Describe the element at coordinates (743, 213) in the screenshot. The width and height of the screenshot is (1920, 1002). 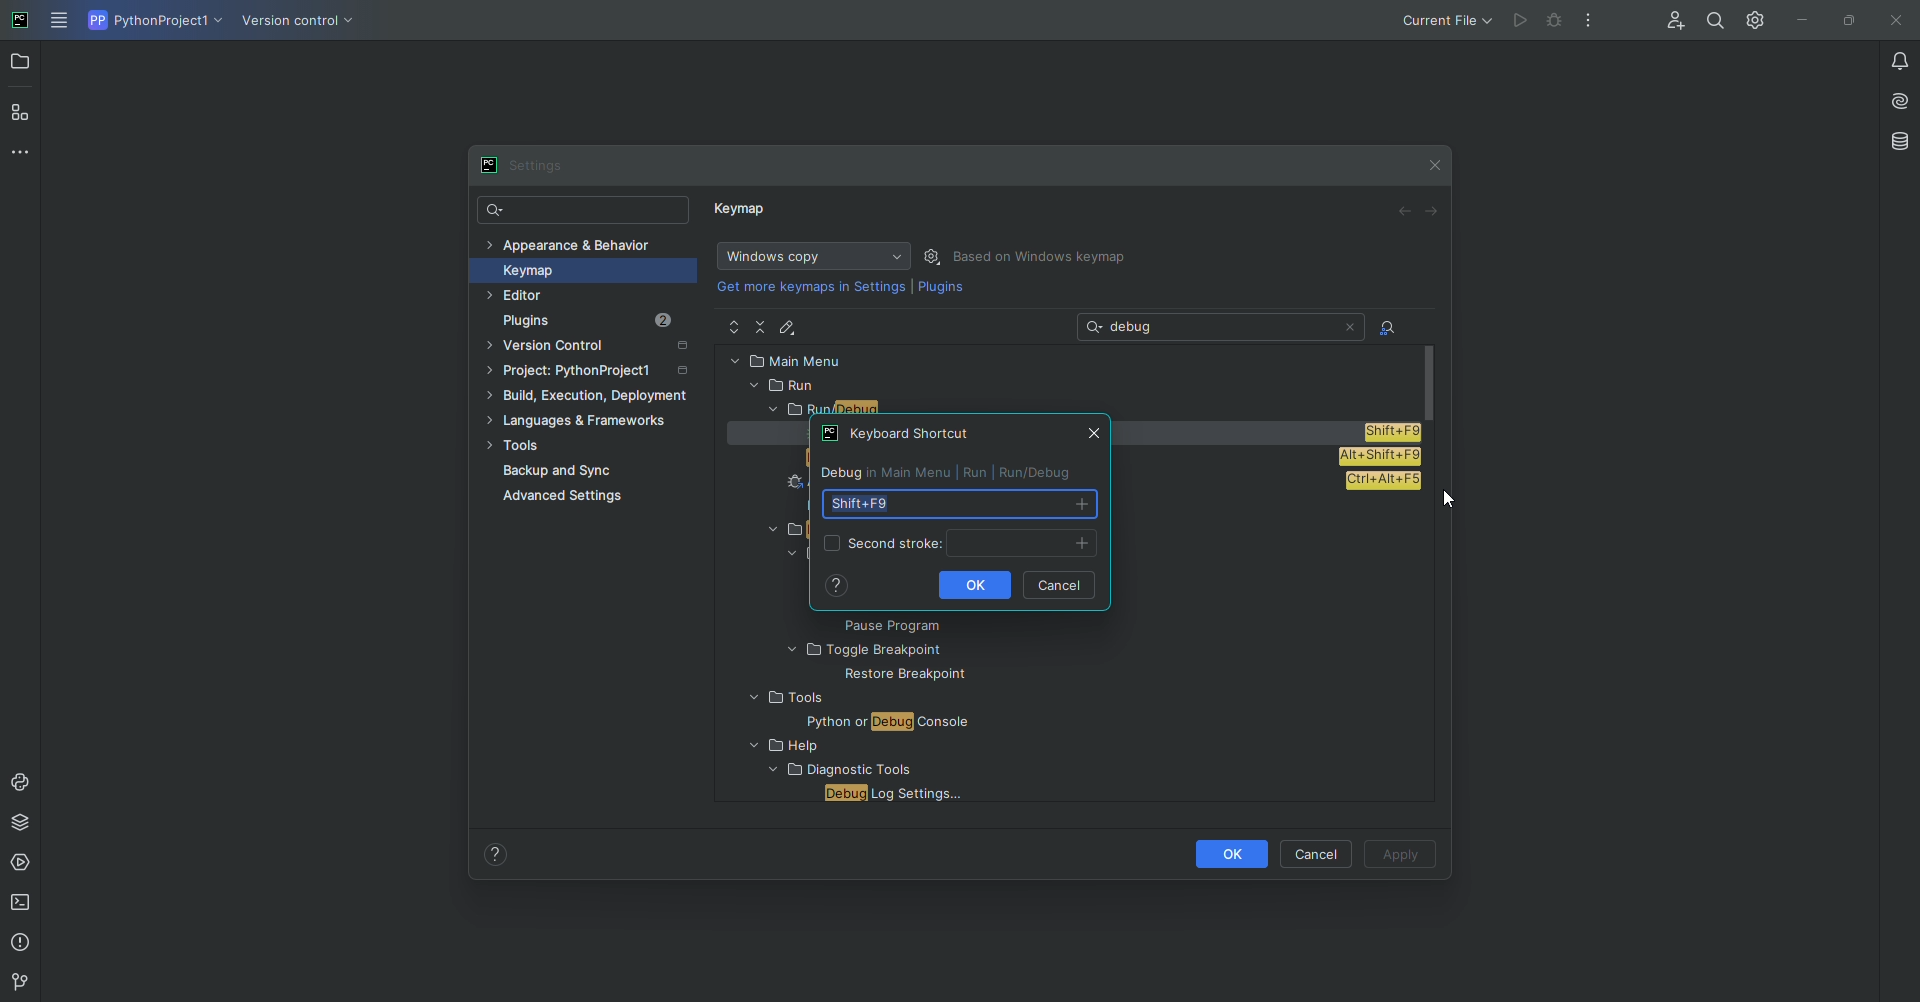
I see `Keymap` at that location.